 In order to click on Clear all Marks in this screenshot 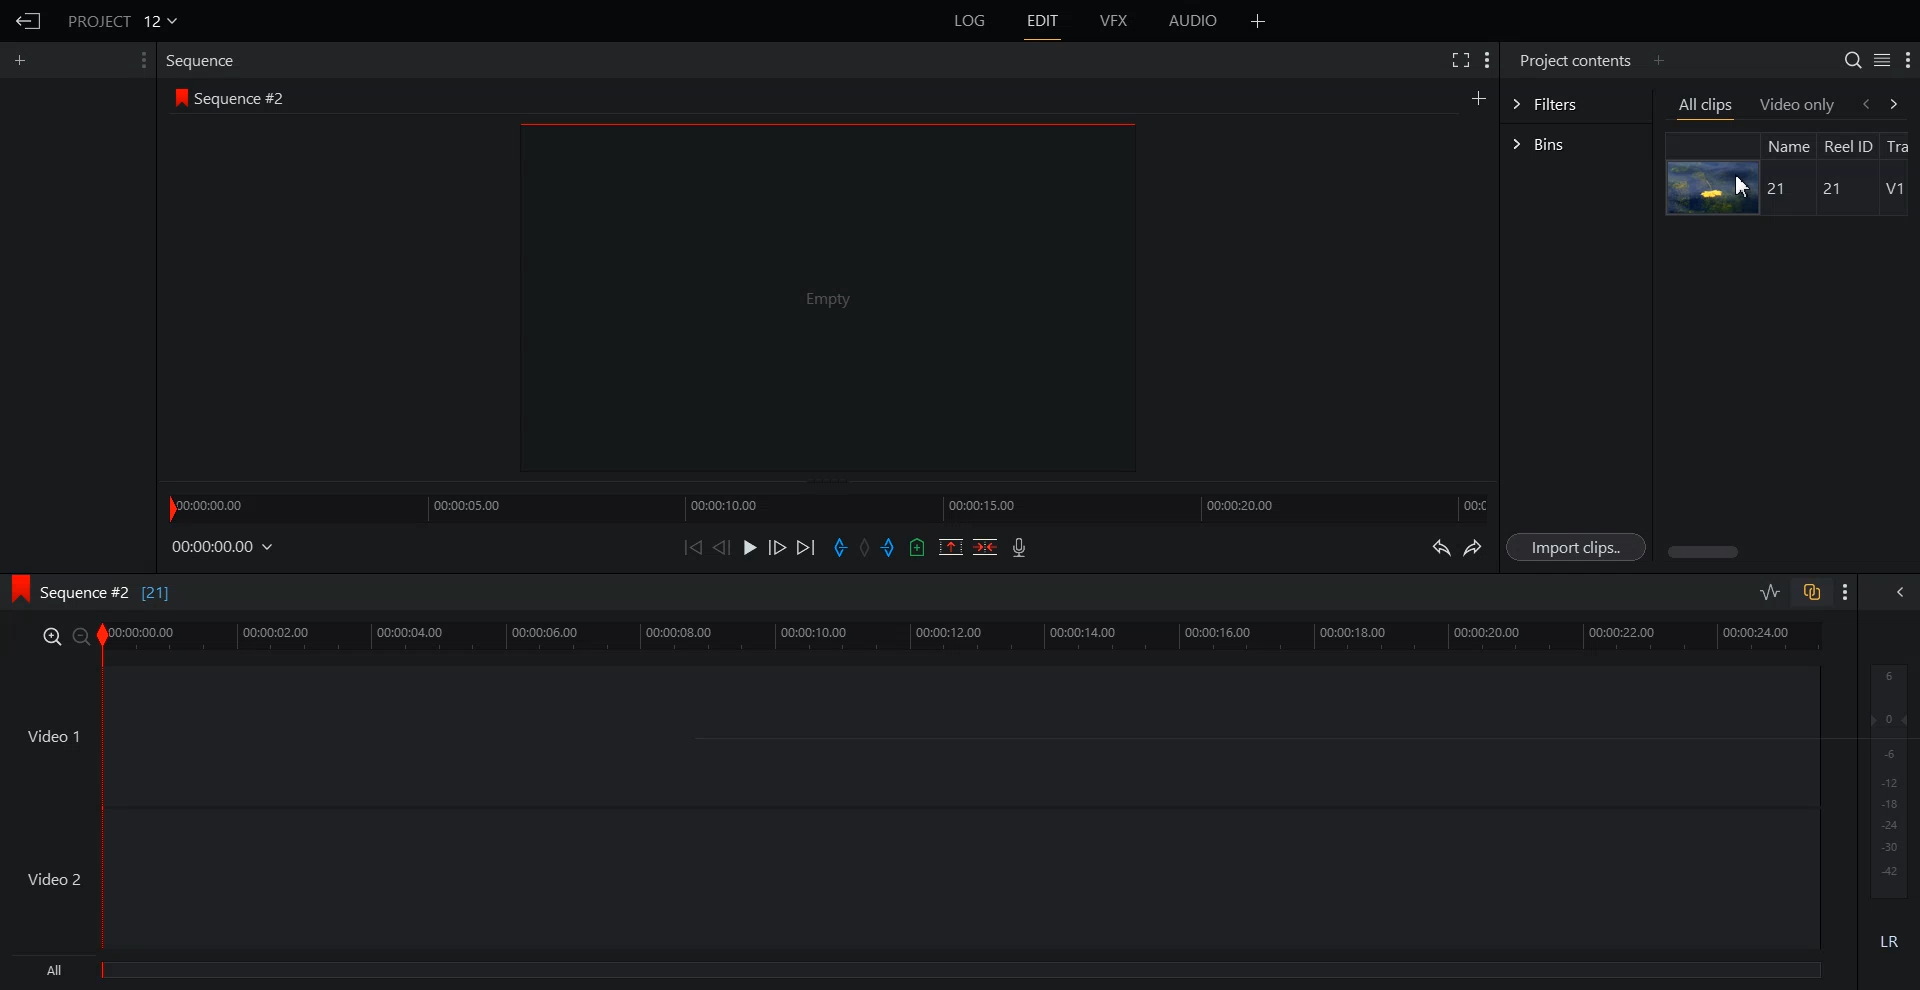, I will do `click(865, 546)`.